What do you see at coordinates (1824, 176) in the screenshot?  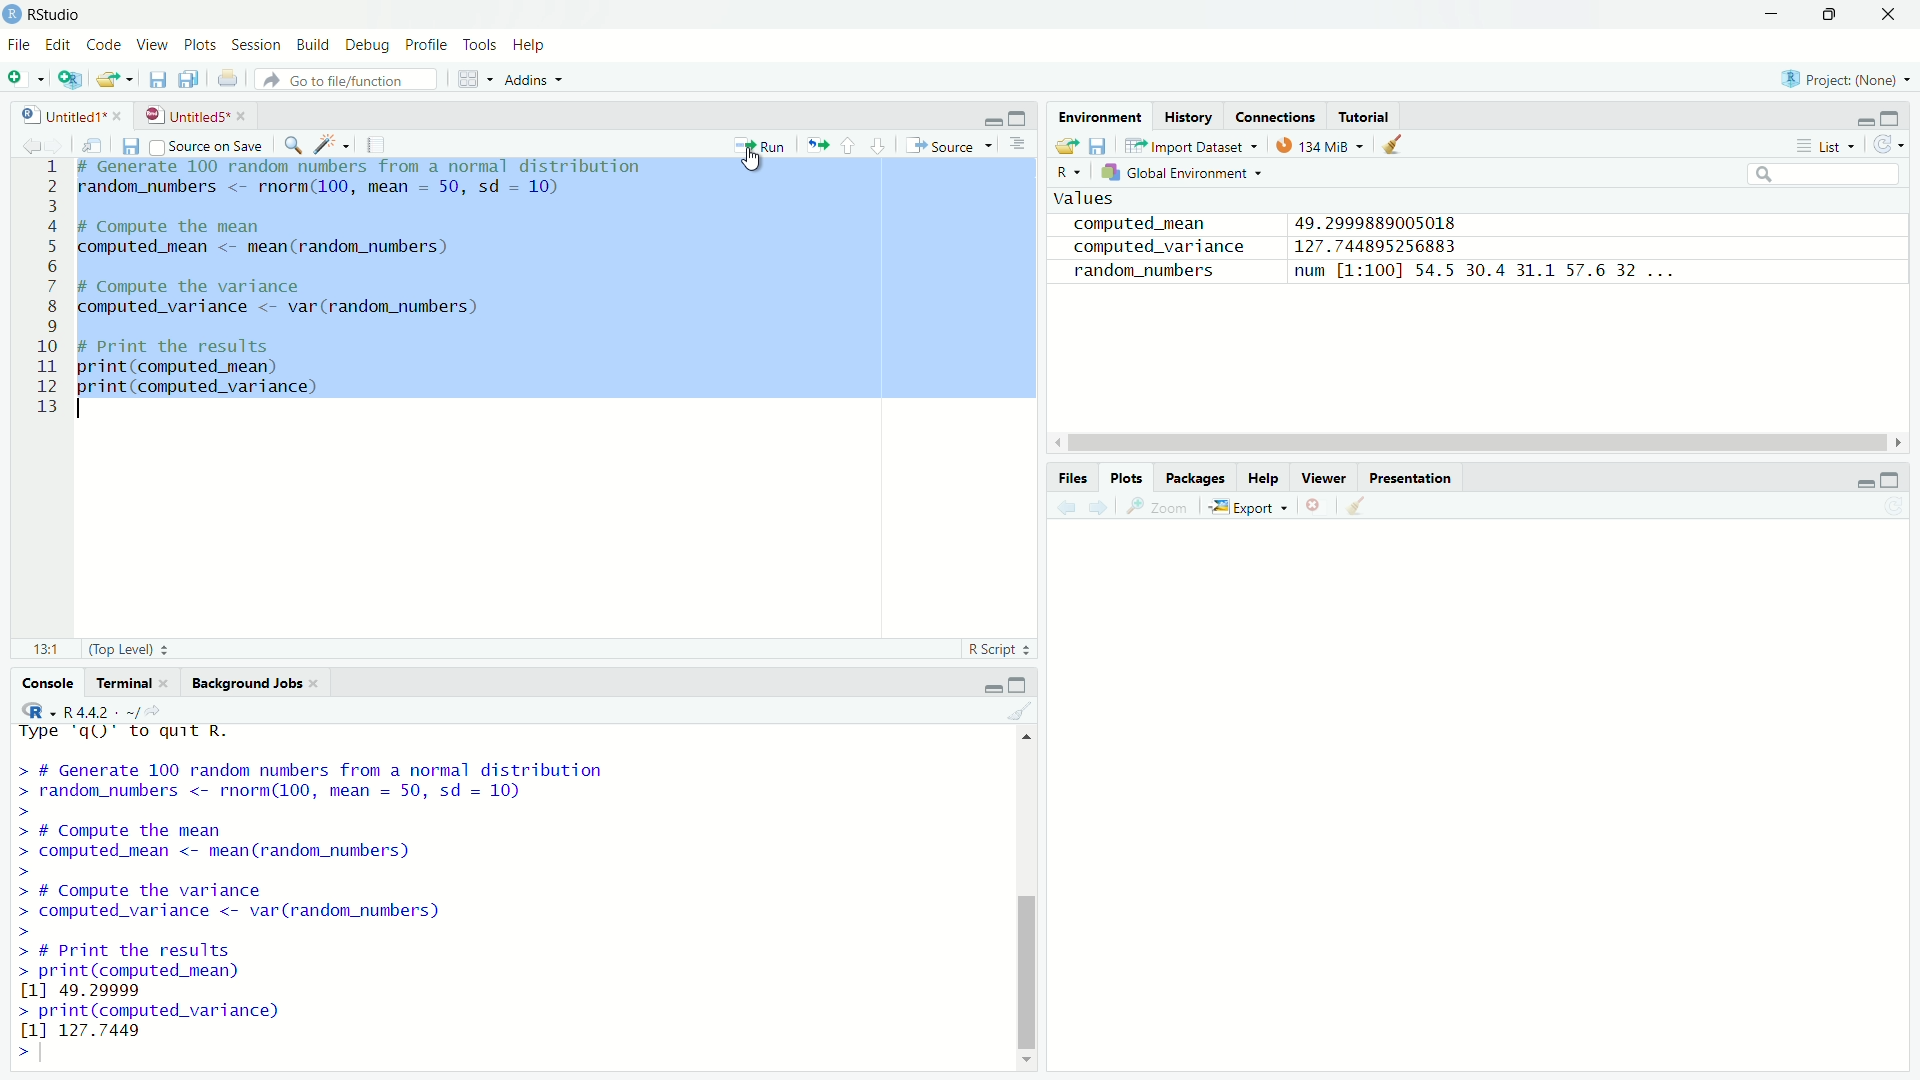 I see `search field` at bounding box center [1824, 176].